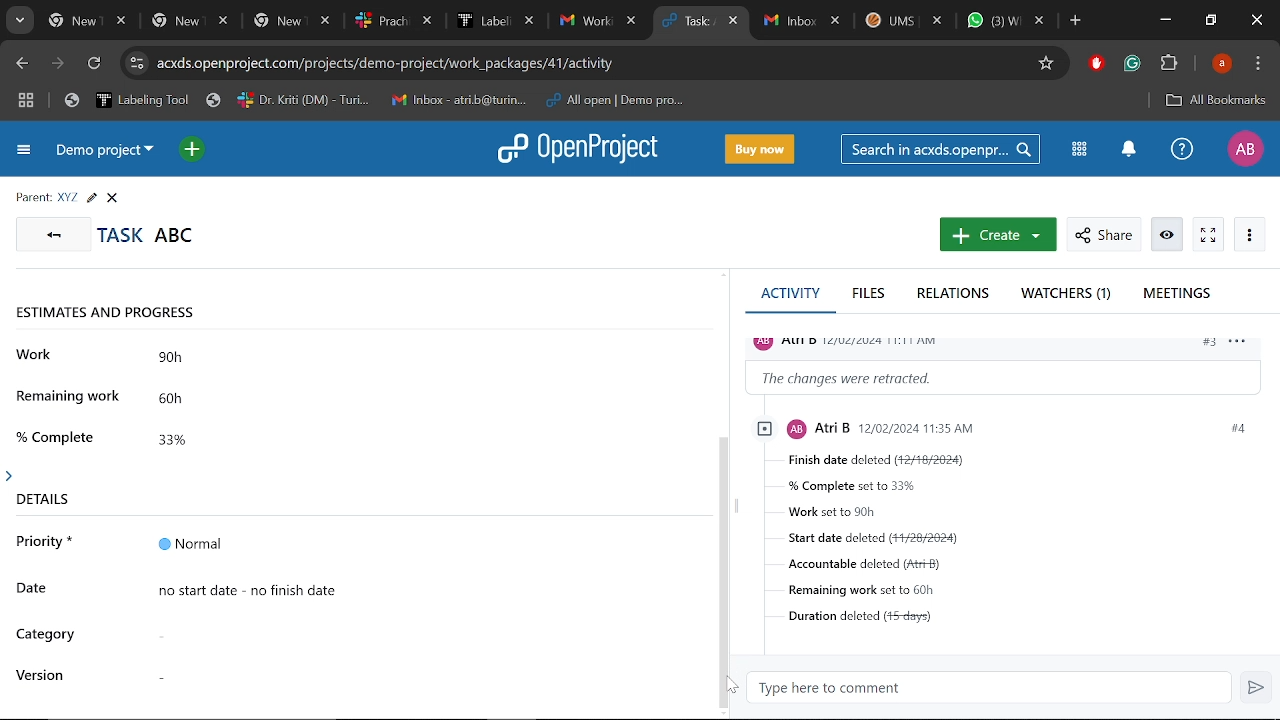 Image resolution: width=1280 pixels, height=720 pixels. Describe the element at coordinates (194, 152) in the screenshot. I see `Open quick add menu` at that location.